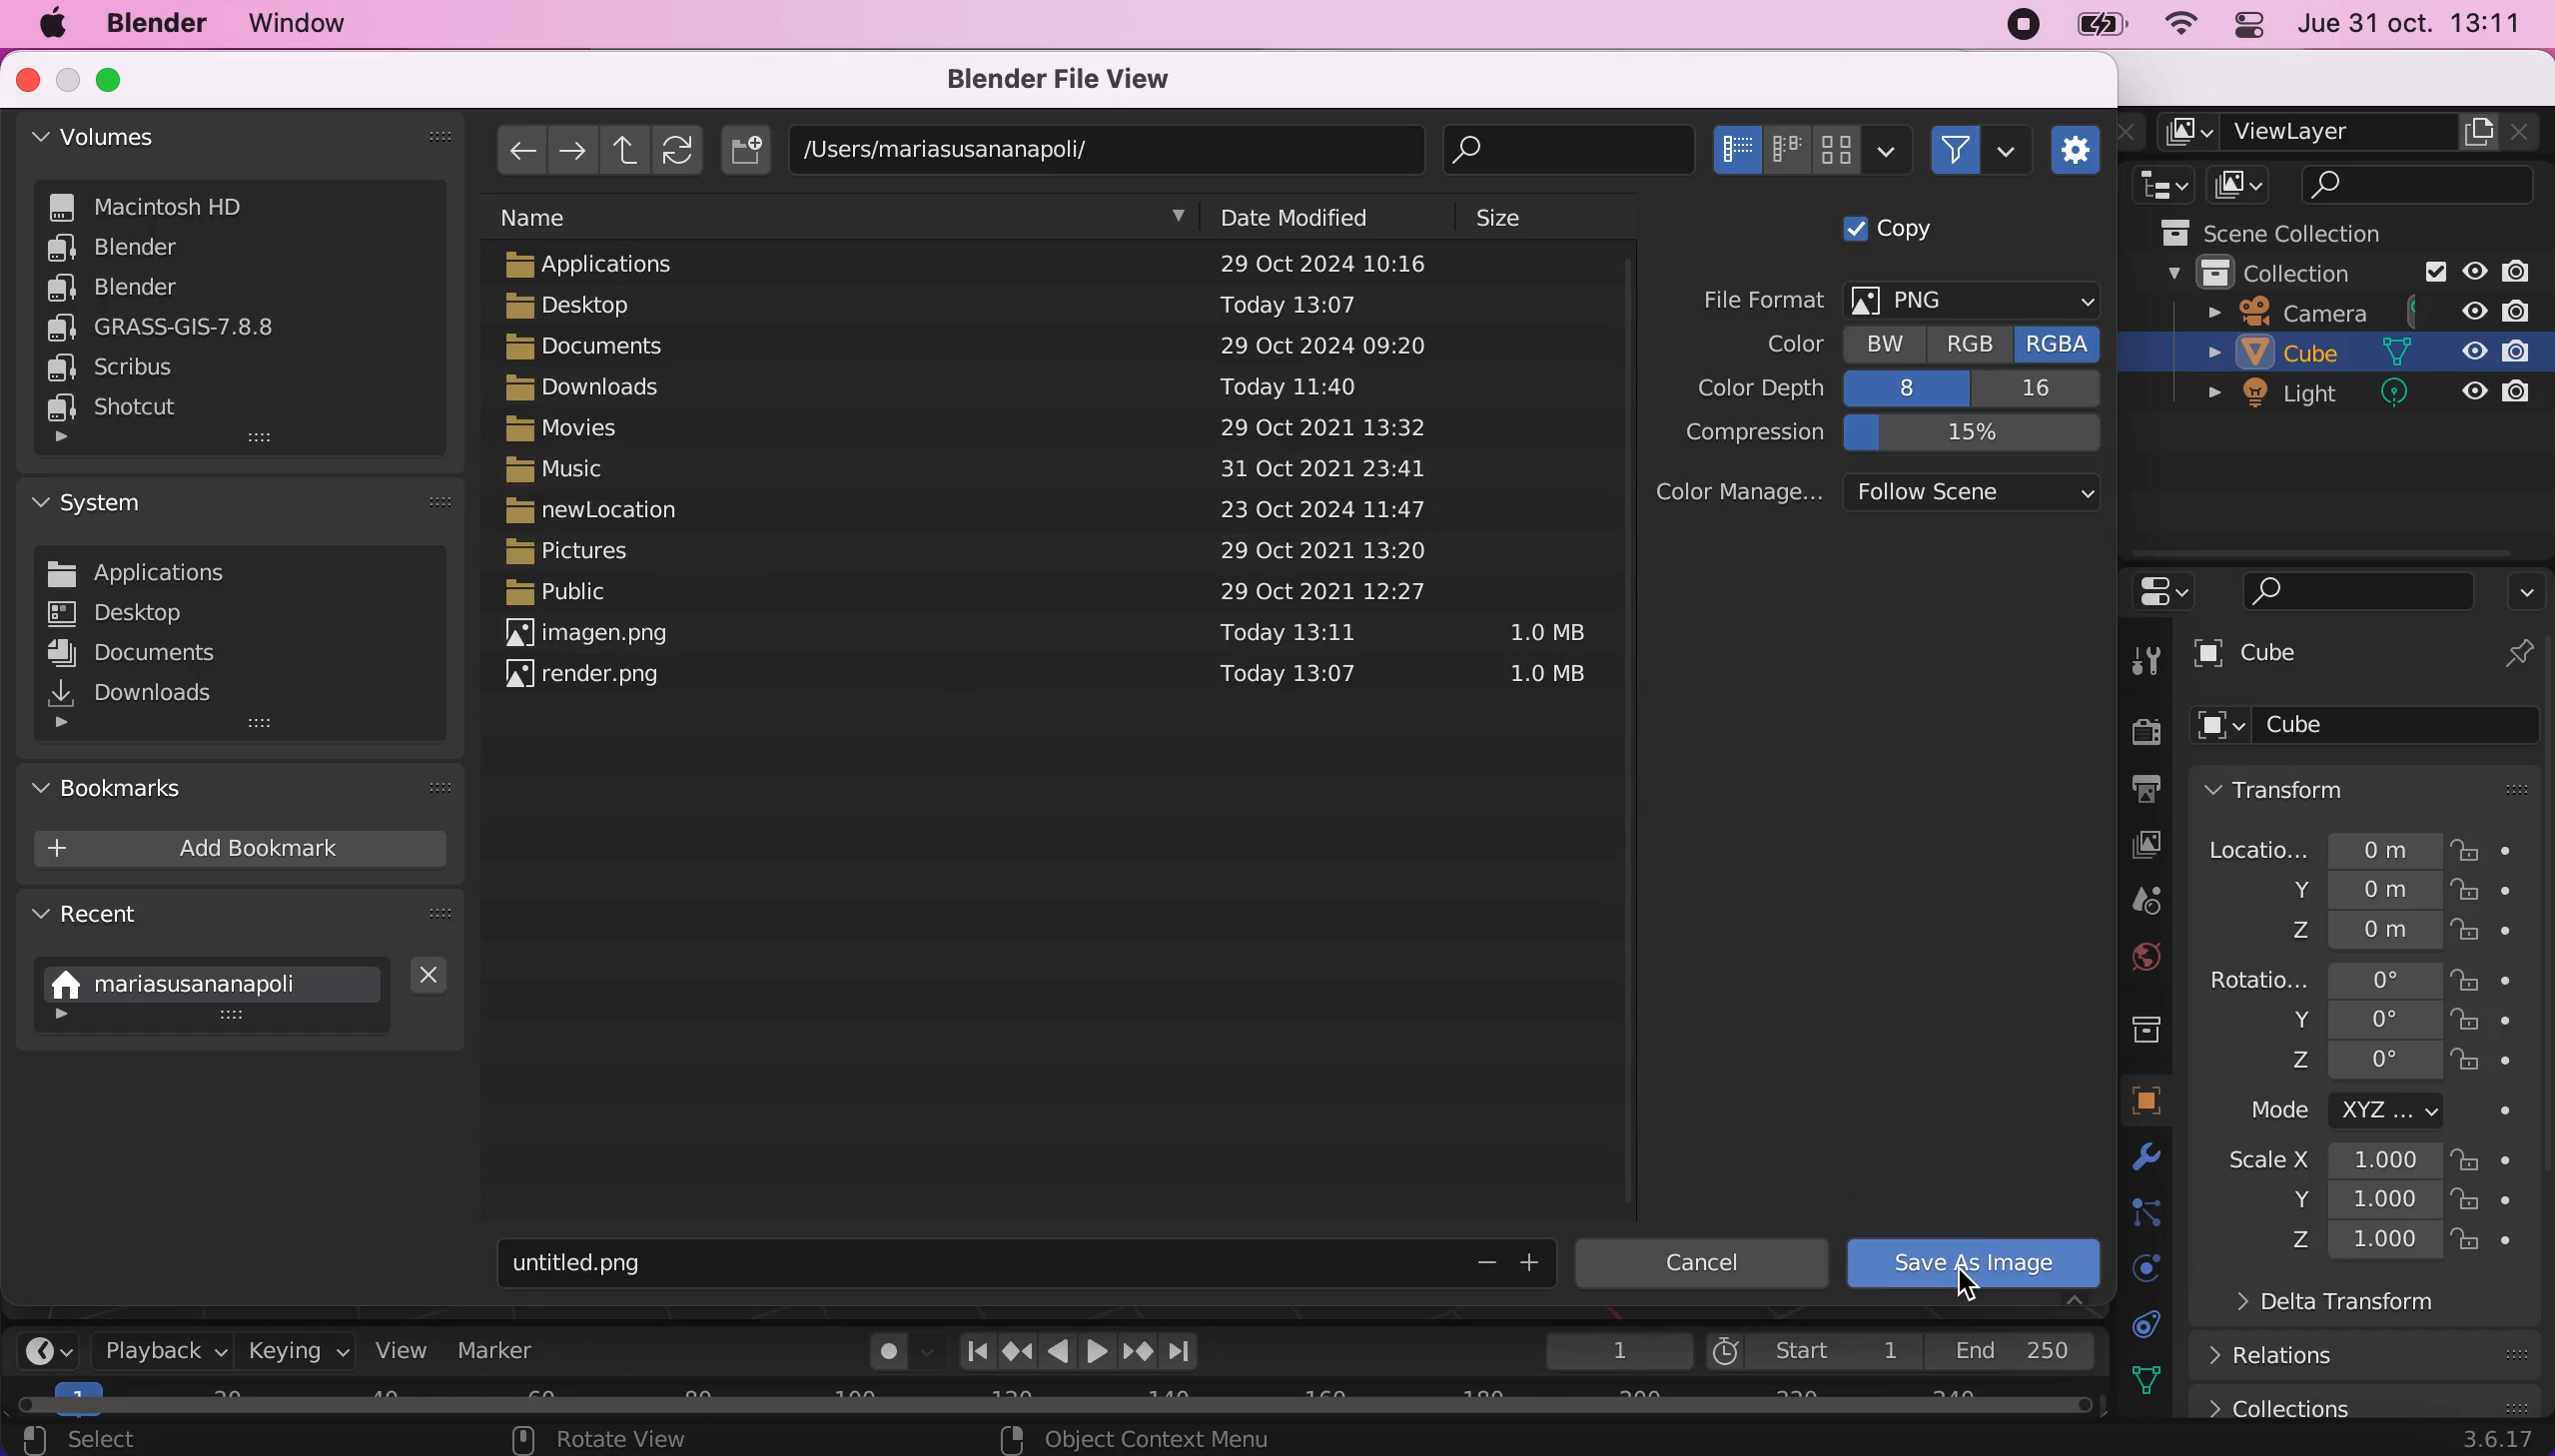 This screenshot has height=1456, width=2555. I want to click on light, so click(2354, 398).